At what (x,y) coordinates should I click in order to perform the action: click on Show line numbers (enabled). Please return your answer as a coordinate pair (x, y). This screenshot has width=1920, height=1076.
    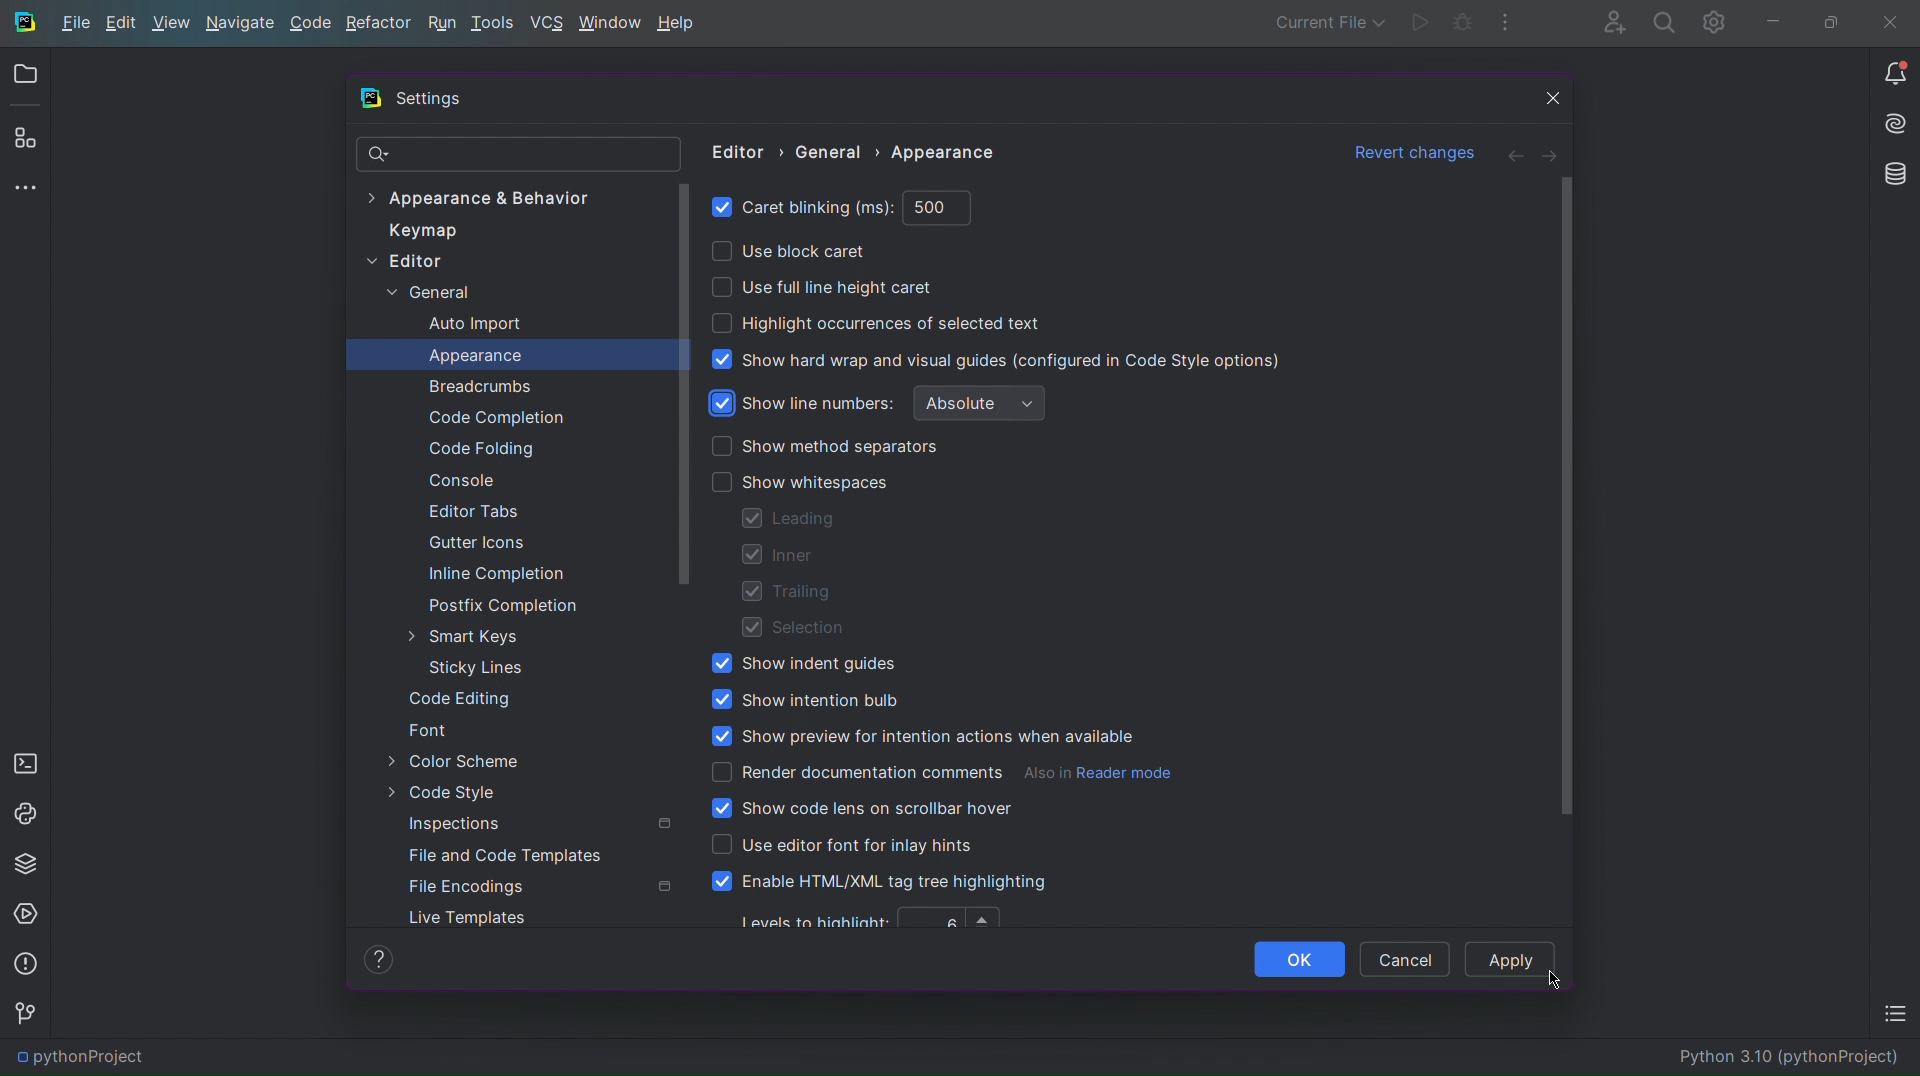
    Looking at the image, I should click on (802, 403).